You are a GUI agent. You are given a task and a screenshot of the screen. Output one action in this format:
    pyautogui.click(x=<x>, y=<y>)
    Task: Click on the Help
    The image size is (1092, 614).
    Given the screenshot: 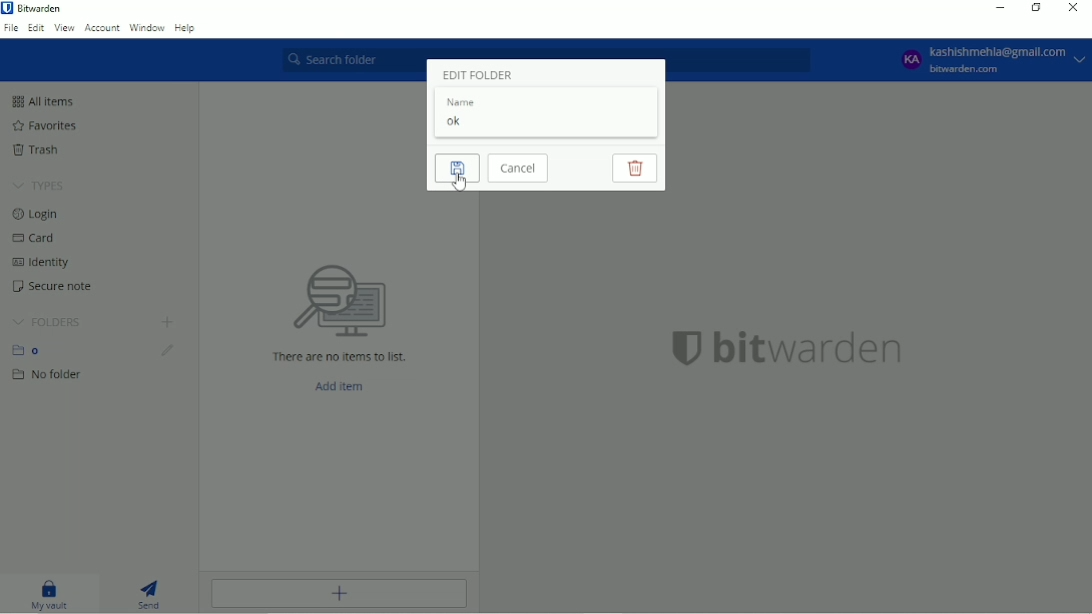 What is the action you would take?
    pyautogui.click(x=187, y=28)
    